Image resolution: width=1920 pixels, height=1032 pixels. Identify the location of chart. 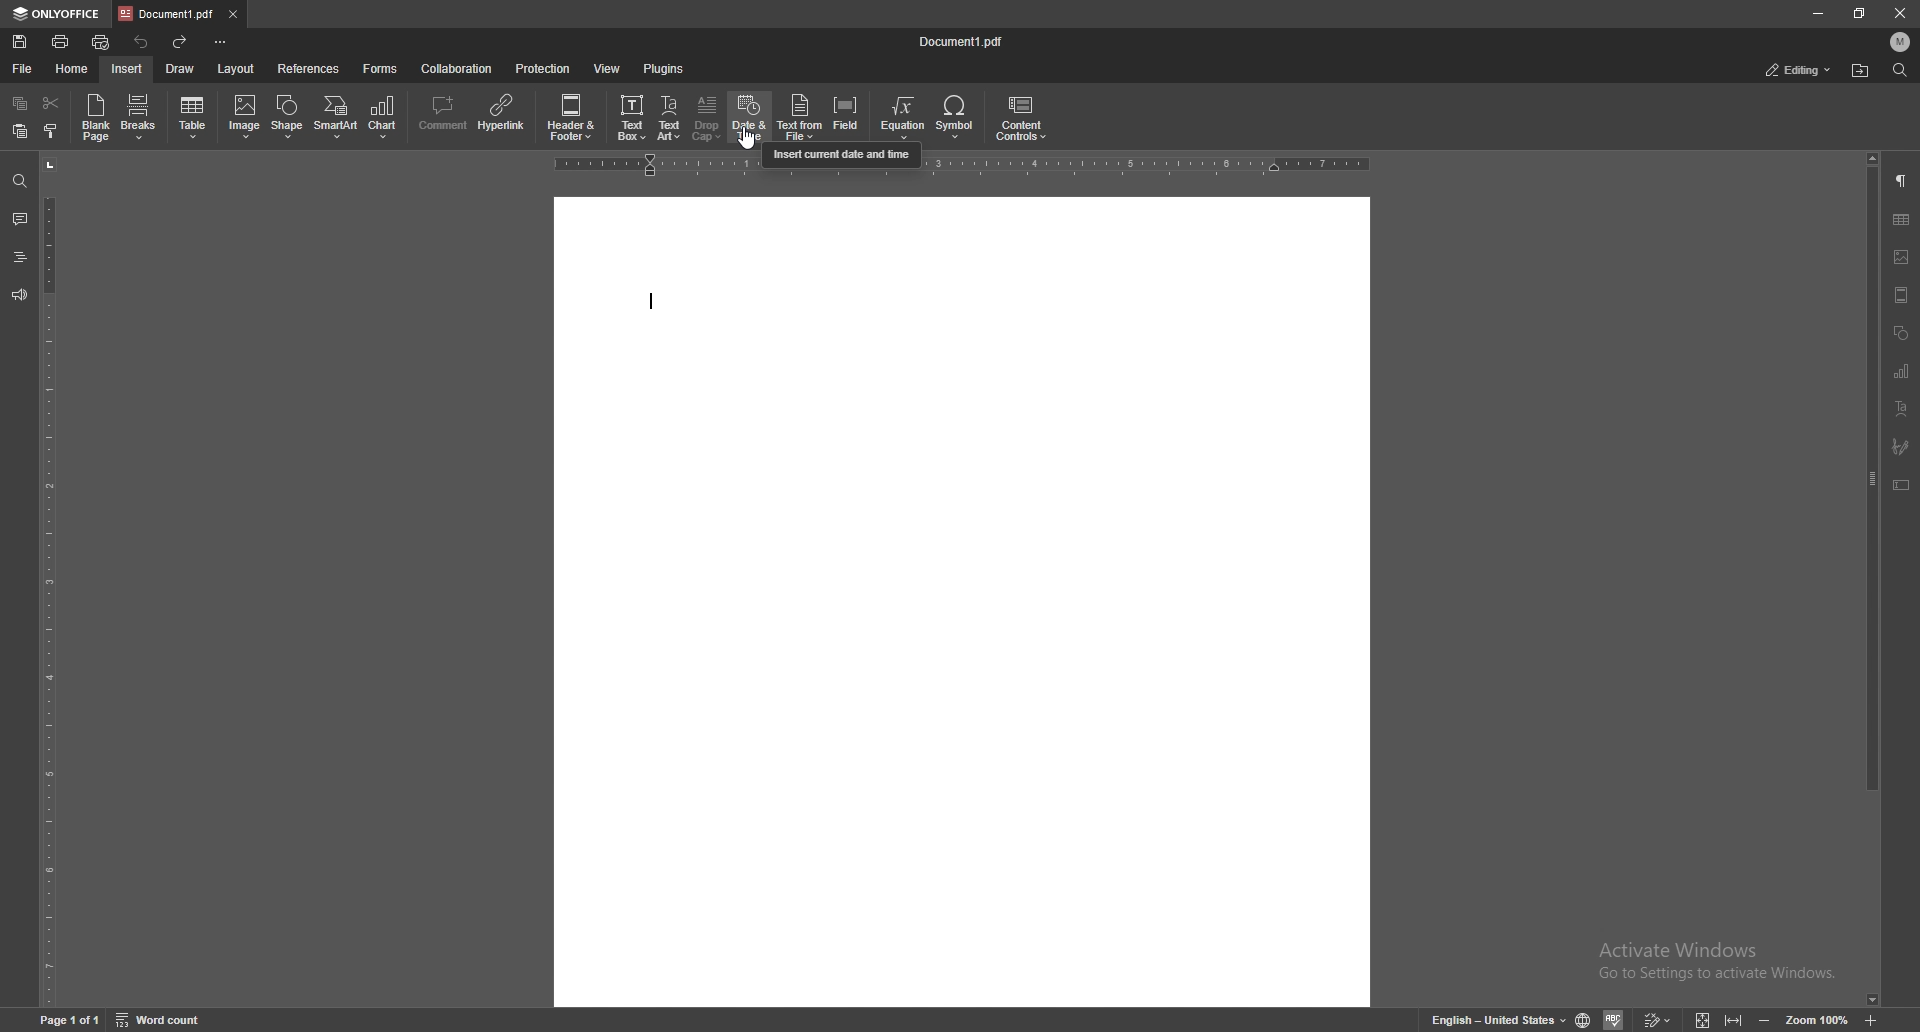
(384, 118).